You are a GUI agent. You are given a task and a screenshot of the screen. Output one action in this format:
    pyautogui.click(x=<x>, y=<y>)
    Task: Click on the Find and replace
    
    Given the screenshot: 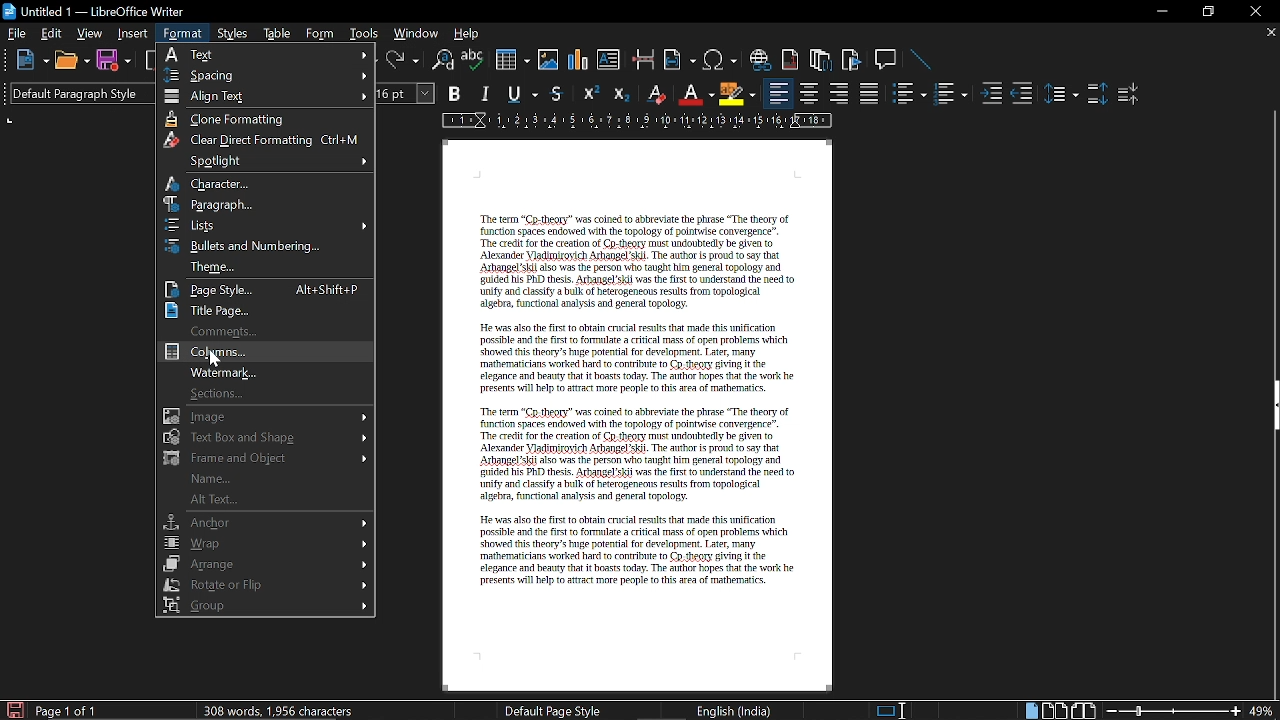 What is the action you would take?
    pyautogui.click(x=443, y=62)
    